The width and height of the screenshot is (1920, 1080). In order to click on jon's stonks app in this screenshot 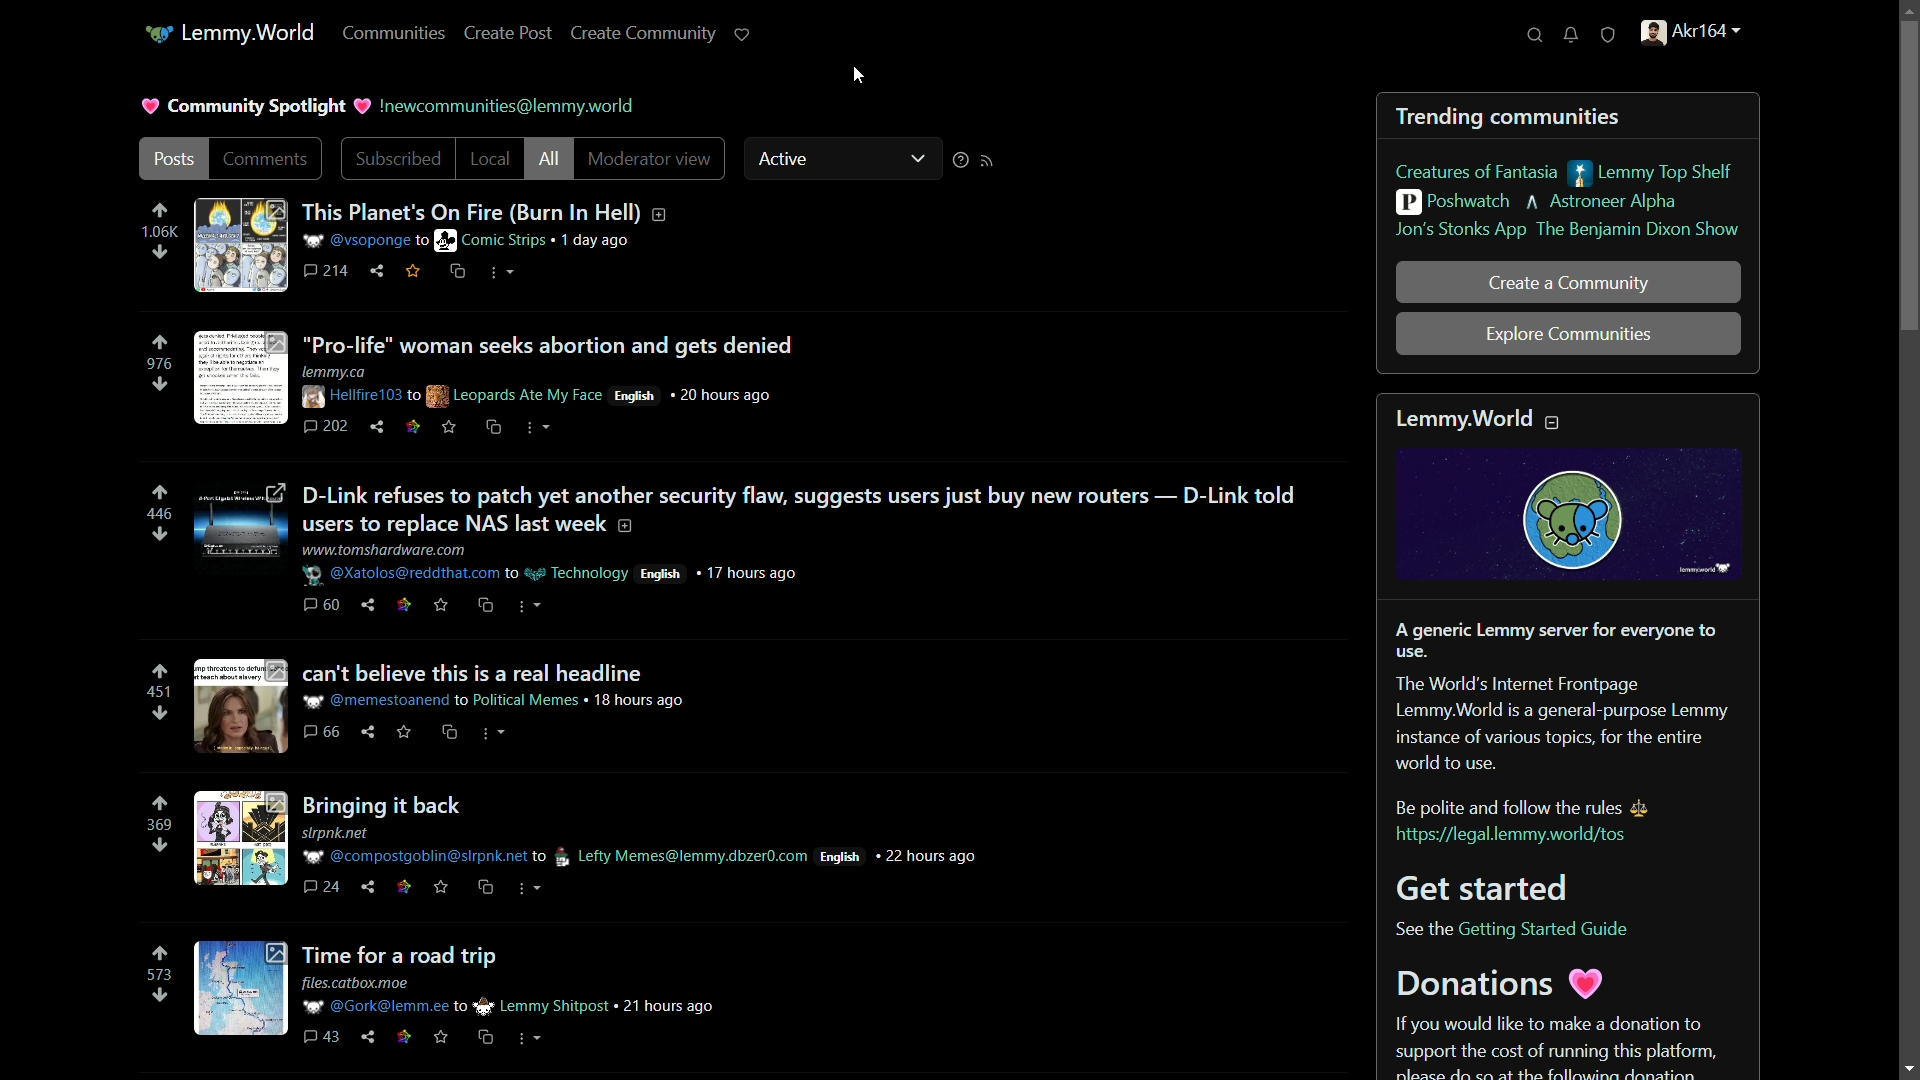, I will do `click(1459, 232)`.